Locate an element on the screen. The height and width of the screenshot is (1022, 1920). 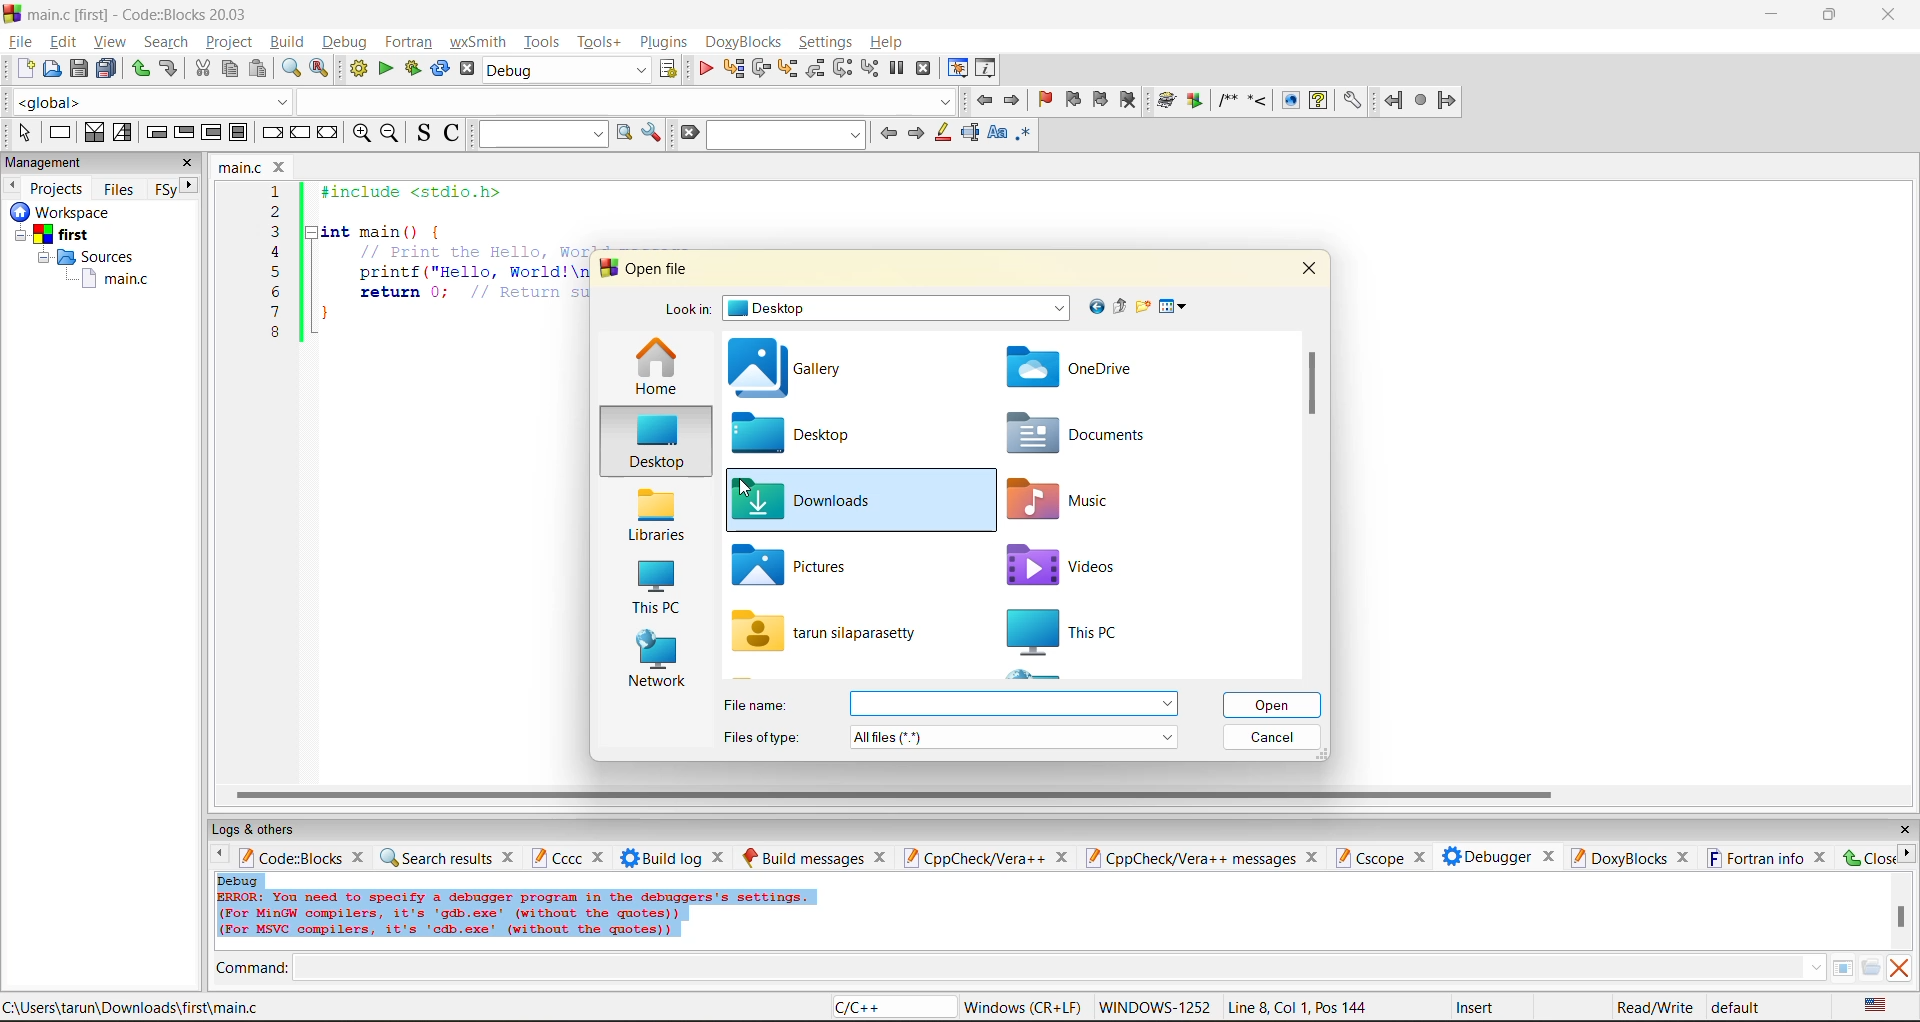
run is located at coordinates (386, 69).